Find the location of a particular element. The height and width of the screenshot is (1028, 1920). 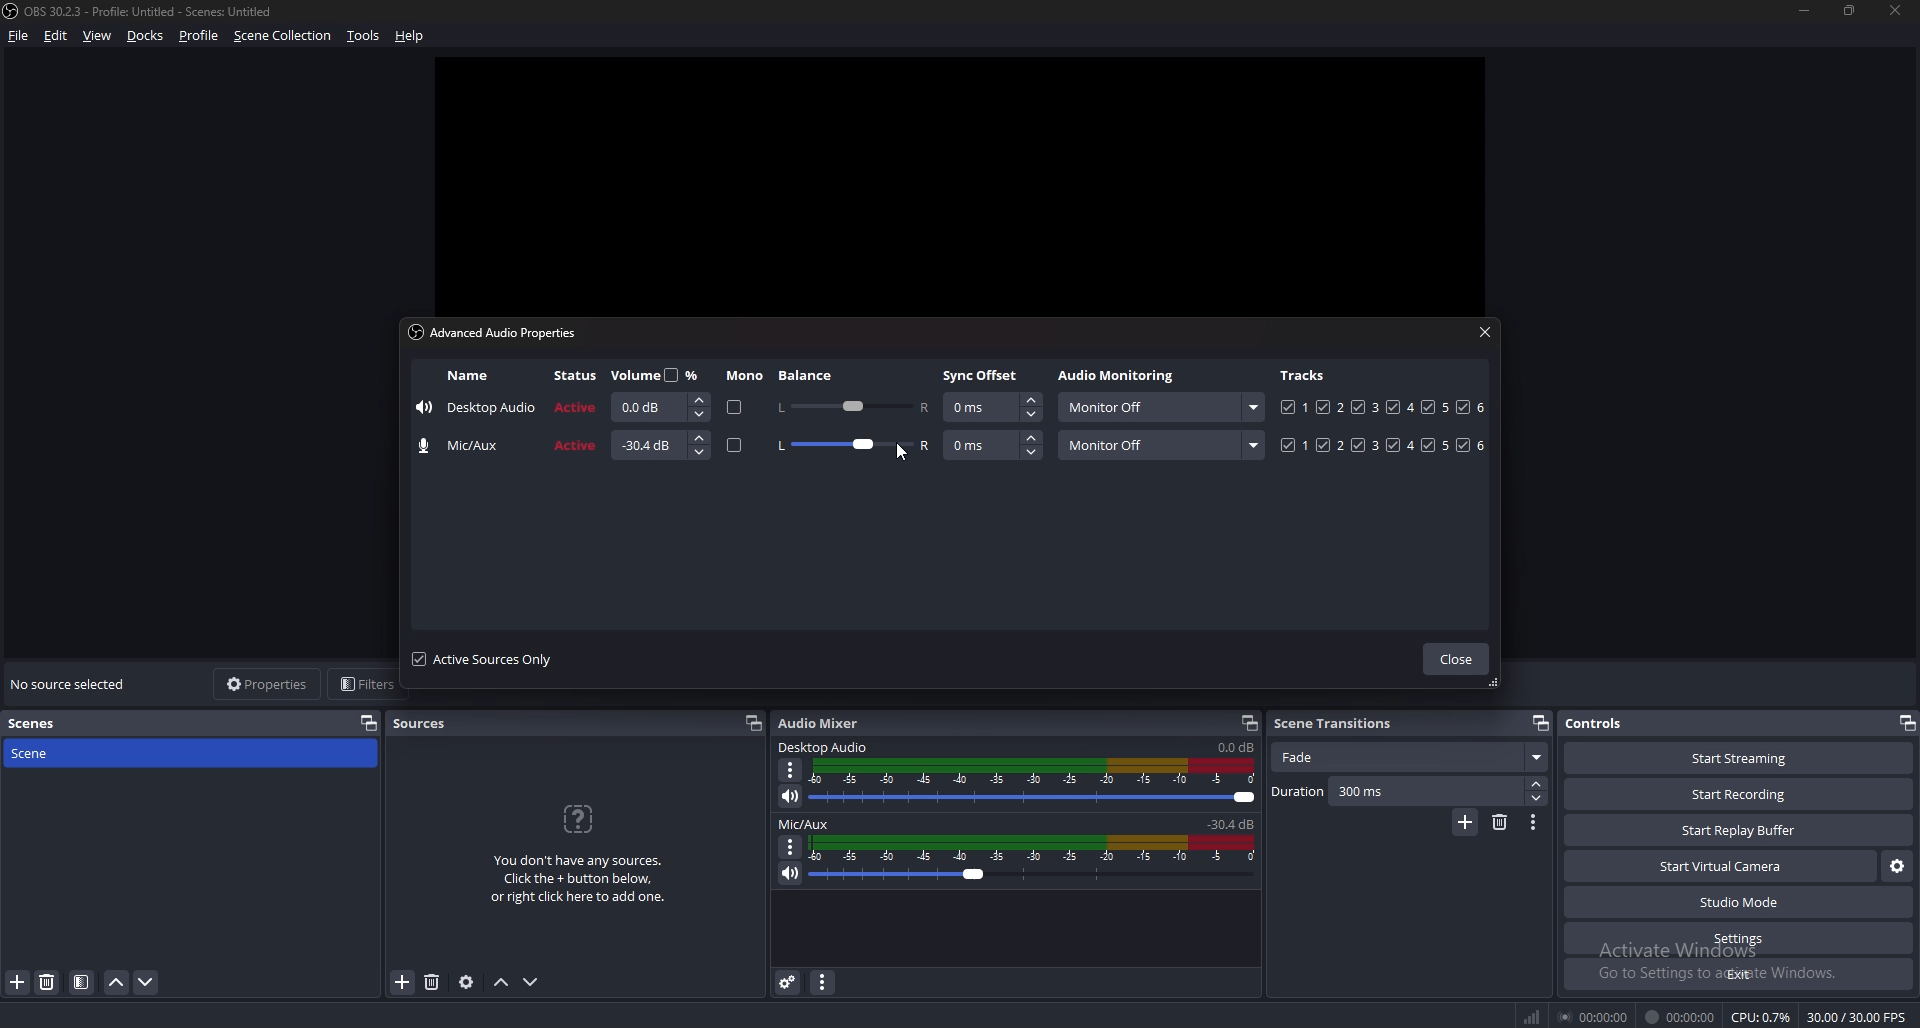

pop out is located at coordinates (1903, 723).